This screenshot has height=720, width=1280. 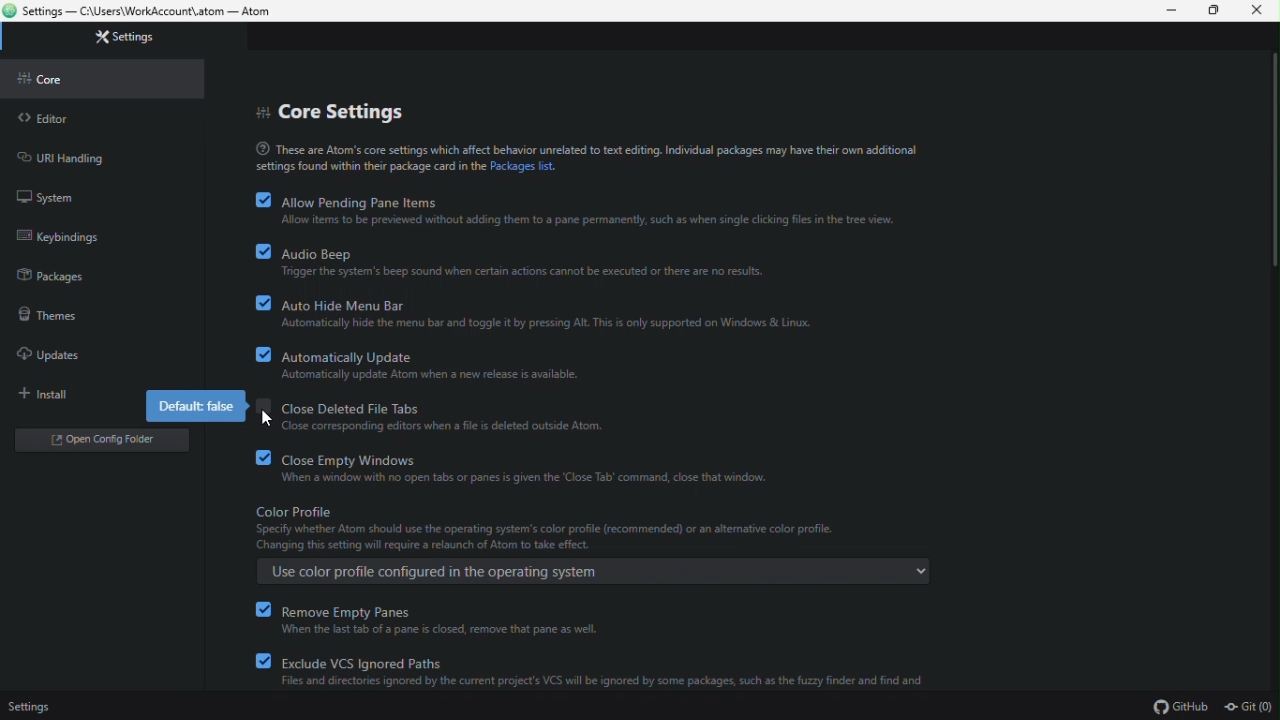 I want to click on settings, so click(x=32, y=708).